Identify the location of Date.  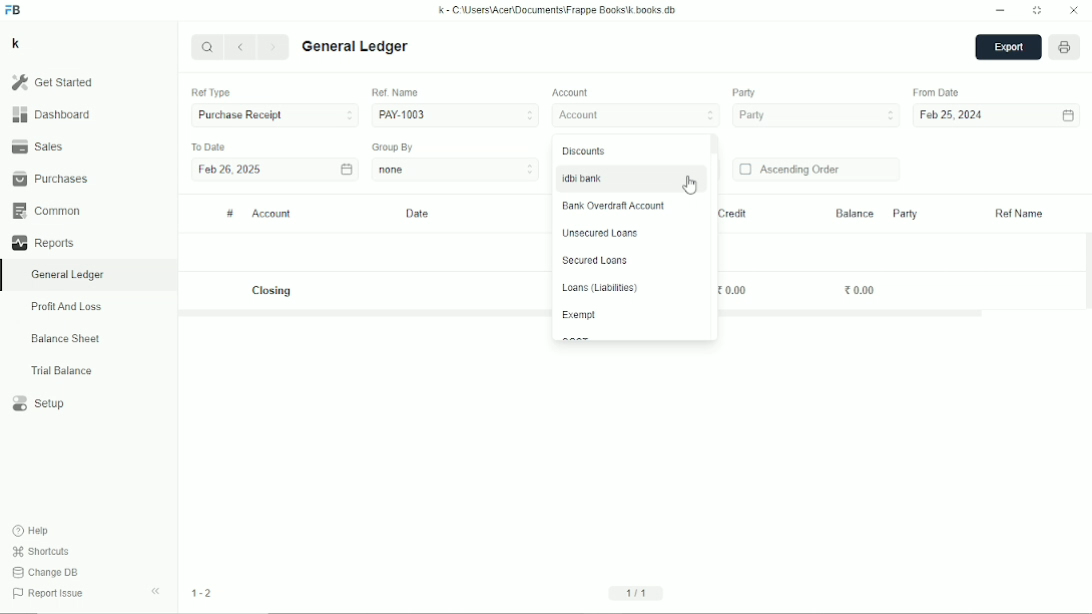
(419, 214).